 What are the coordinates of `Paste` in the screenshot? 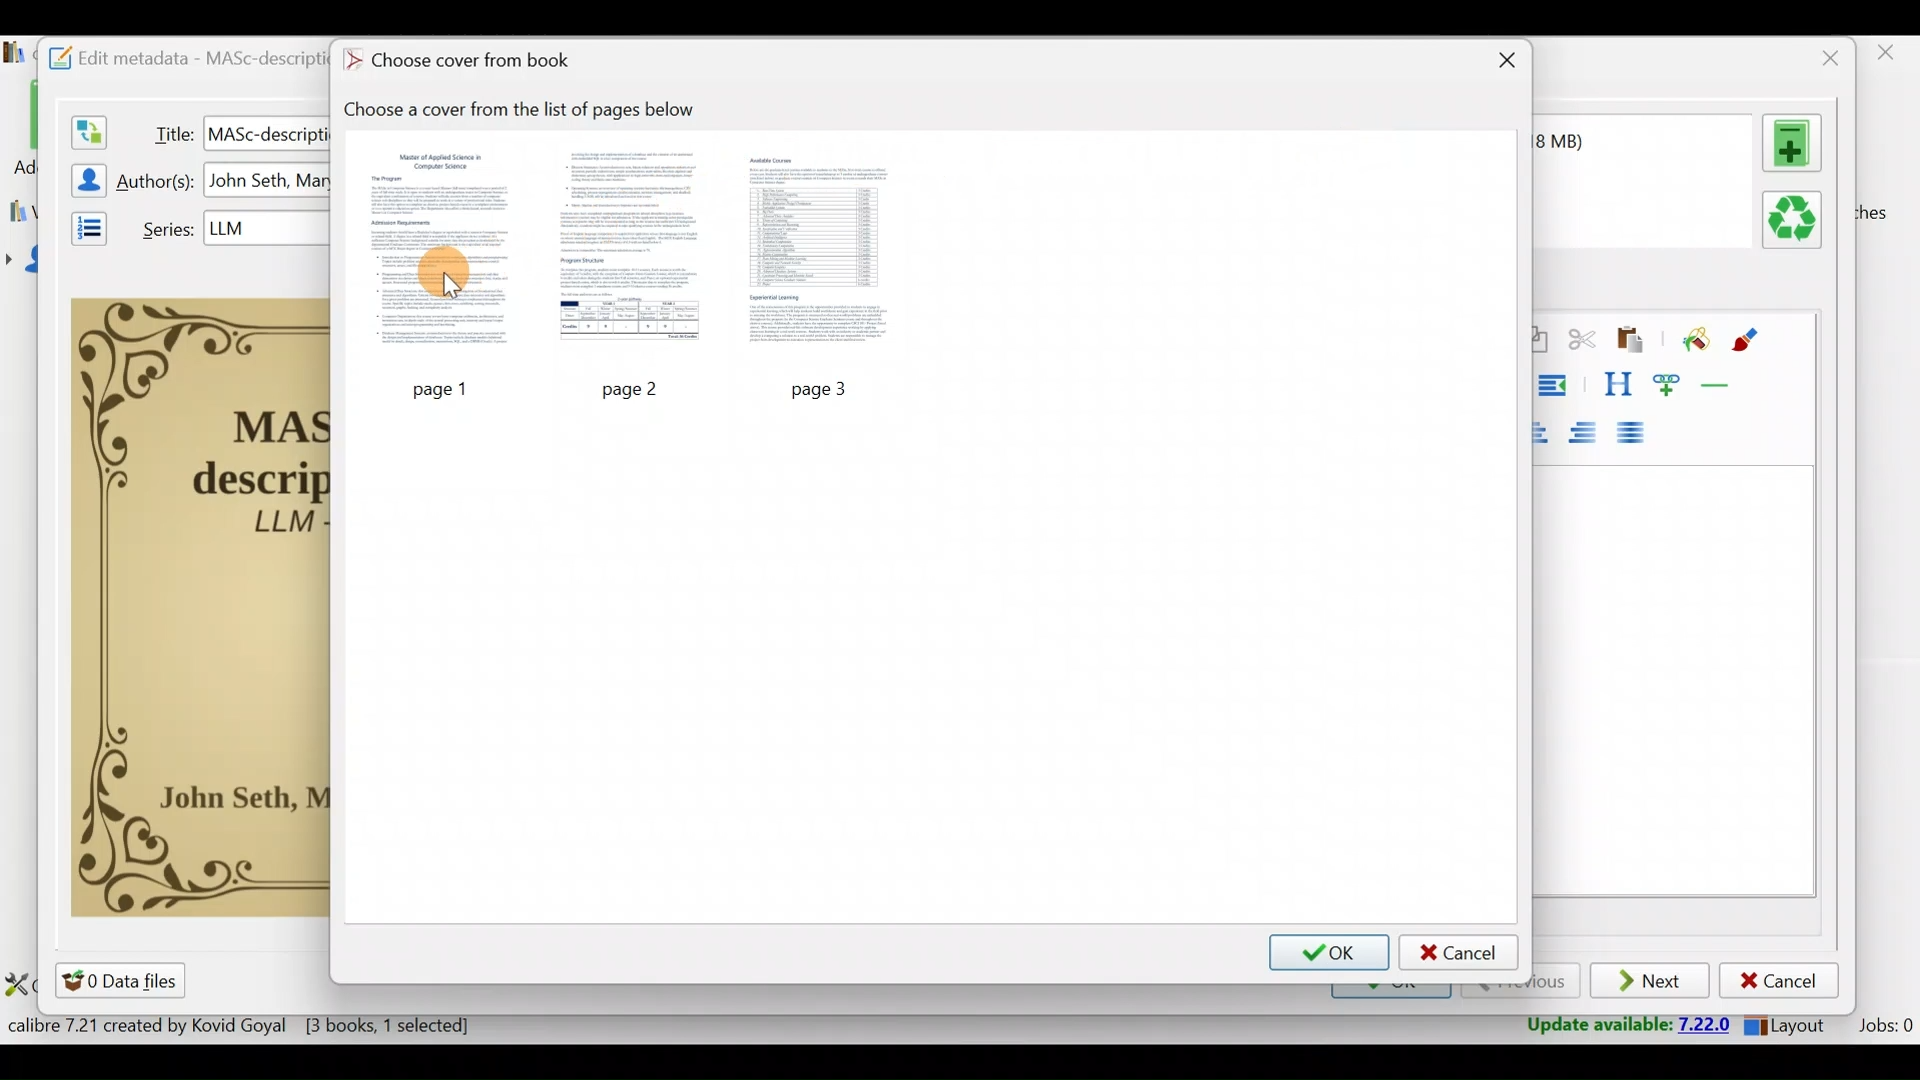 It's located at (1634, 341).